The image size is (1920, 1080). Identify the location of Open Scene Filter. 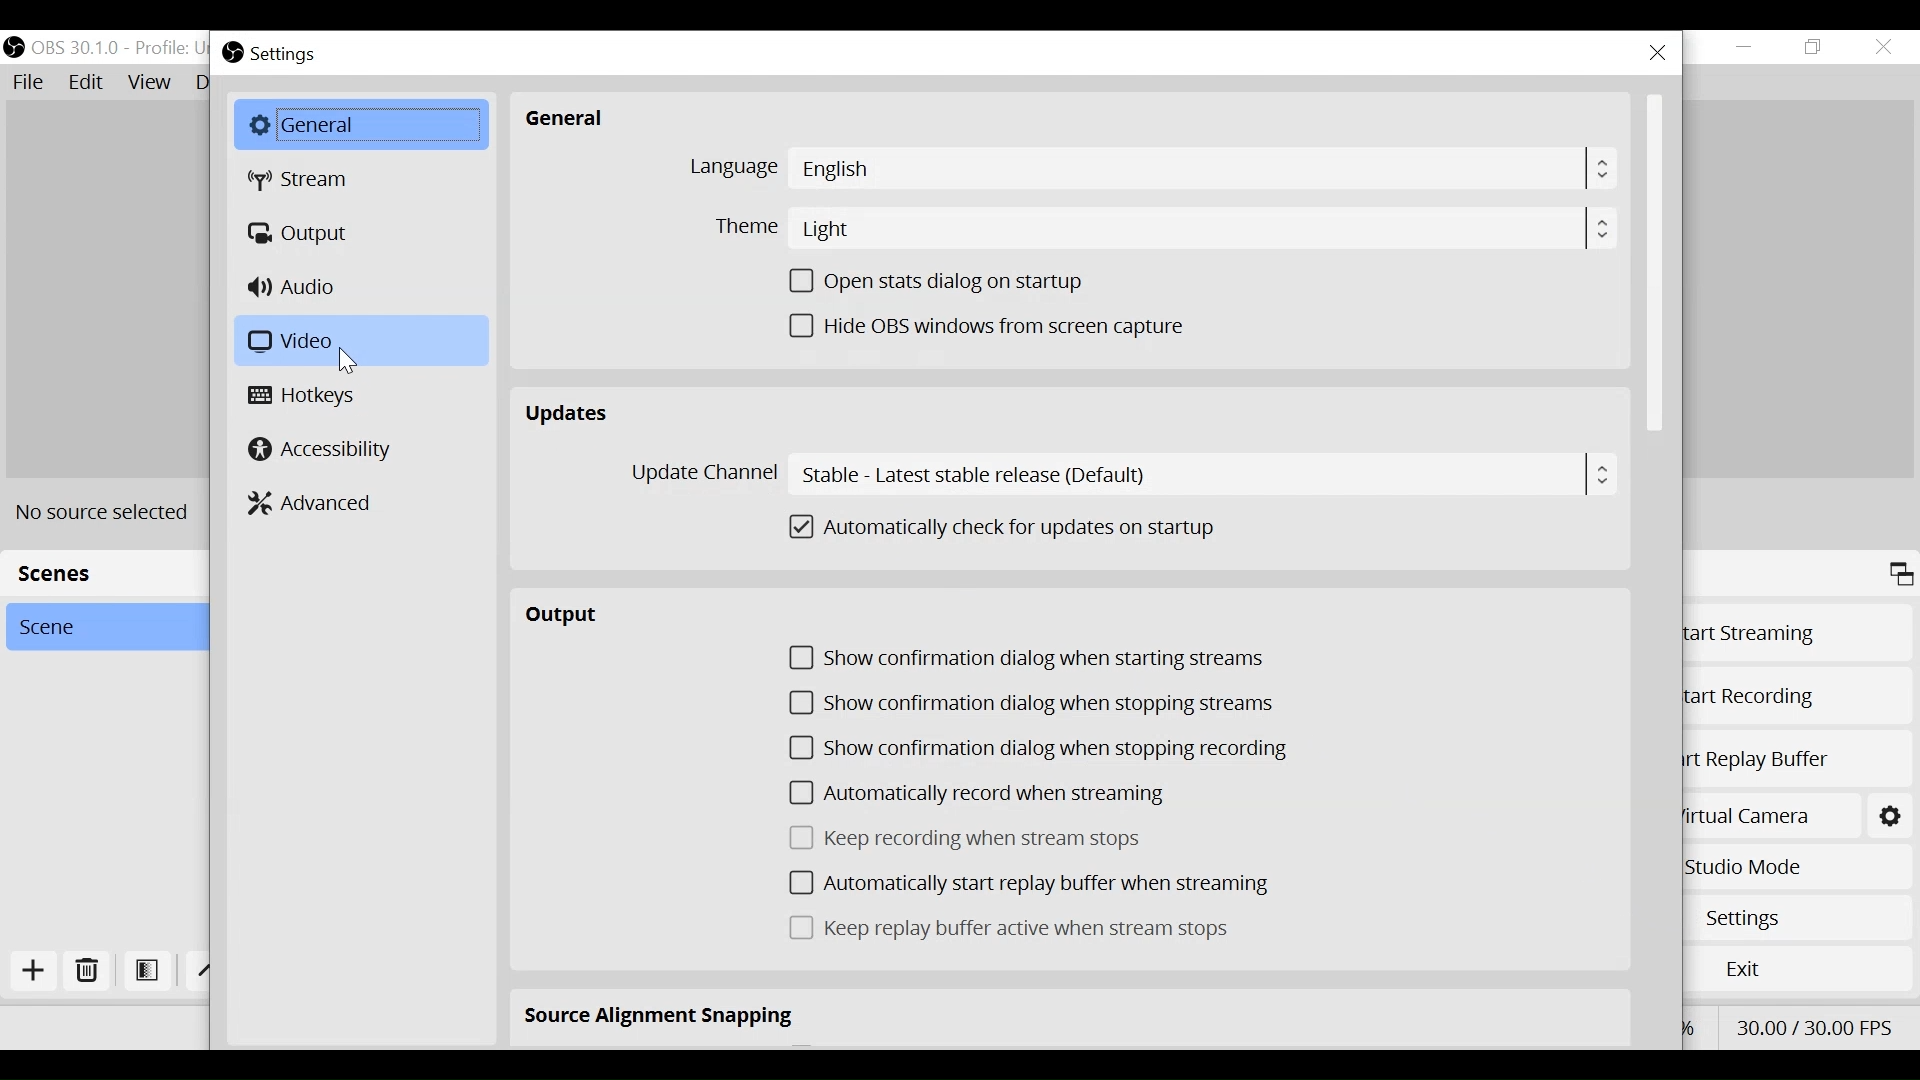
(147, 972).